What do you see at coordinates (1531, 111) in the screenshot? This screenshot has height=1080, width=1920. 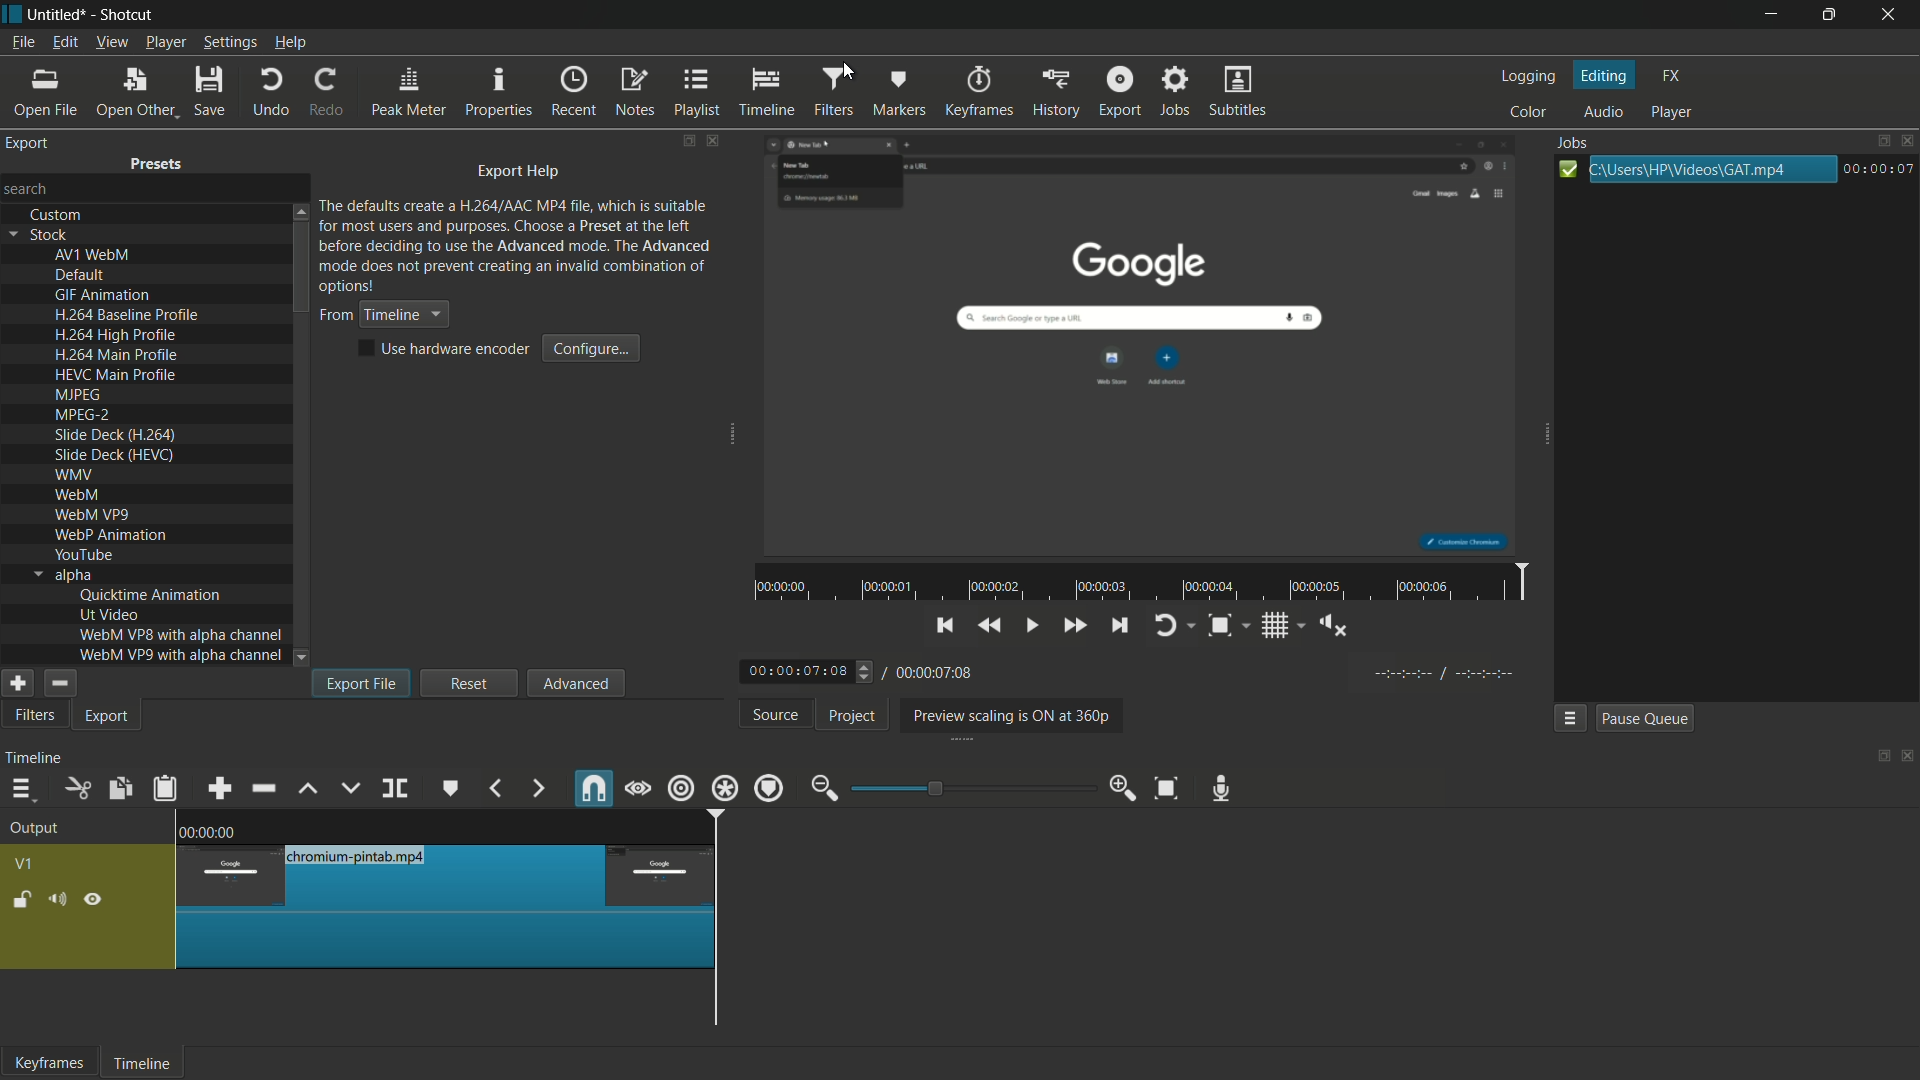 I see `color` at bounding box center [1531, 111].